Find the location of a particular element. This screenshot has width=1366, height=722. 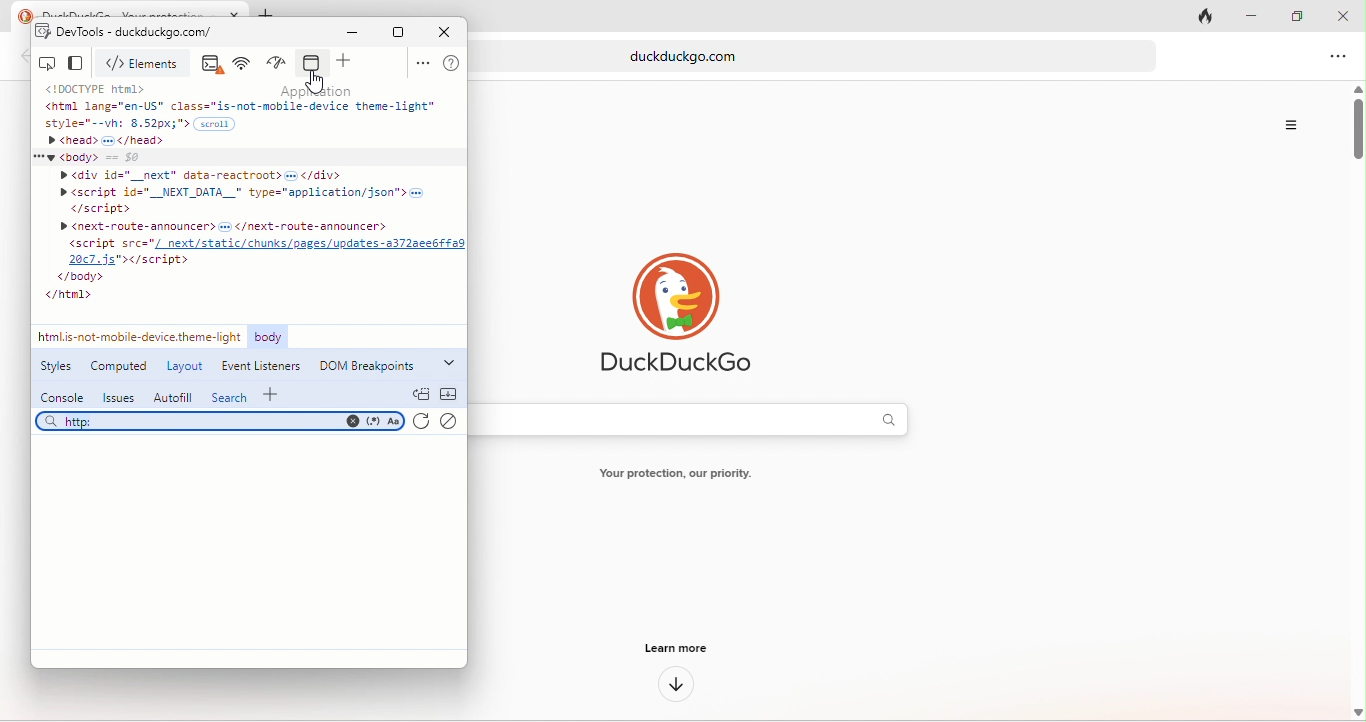

close is located at coordinates (1344, 17).